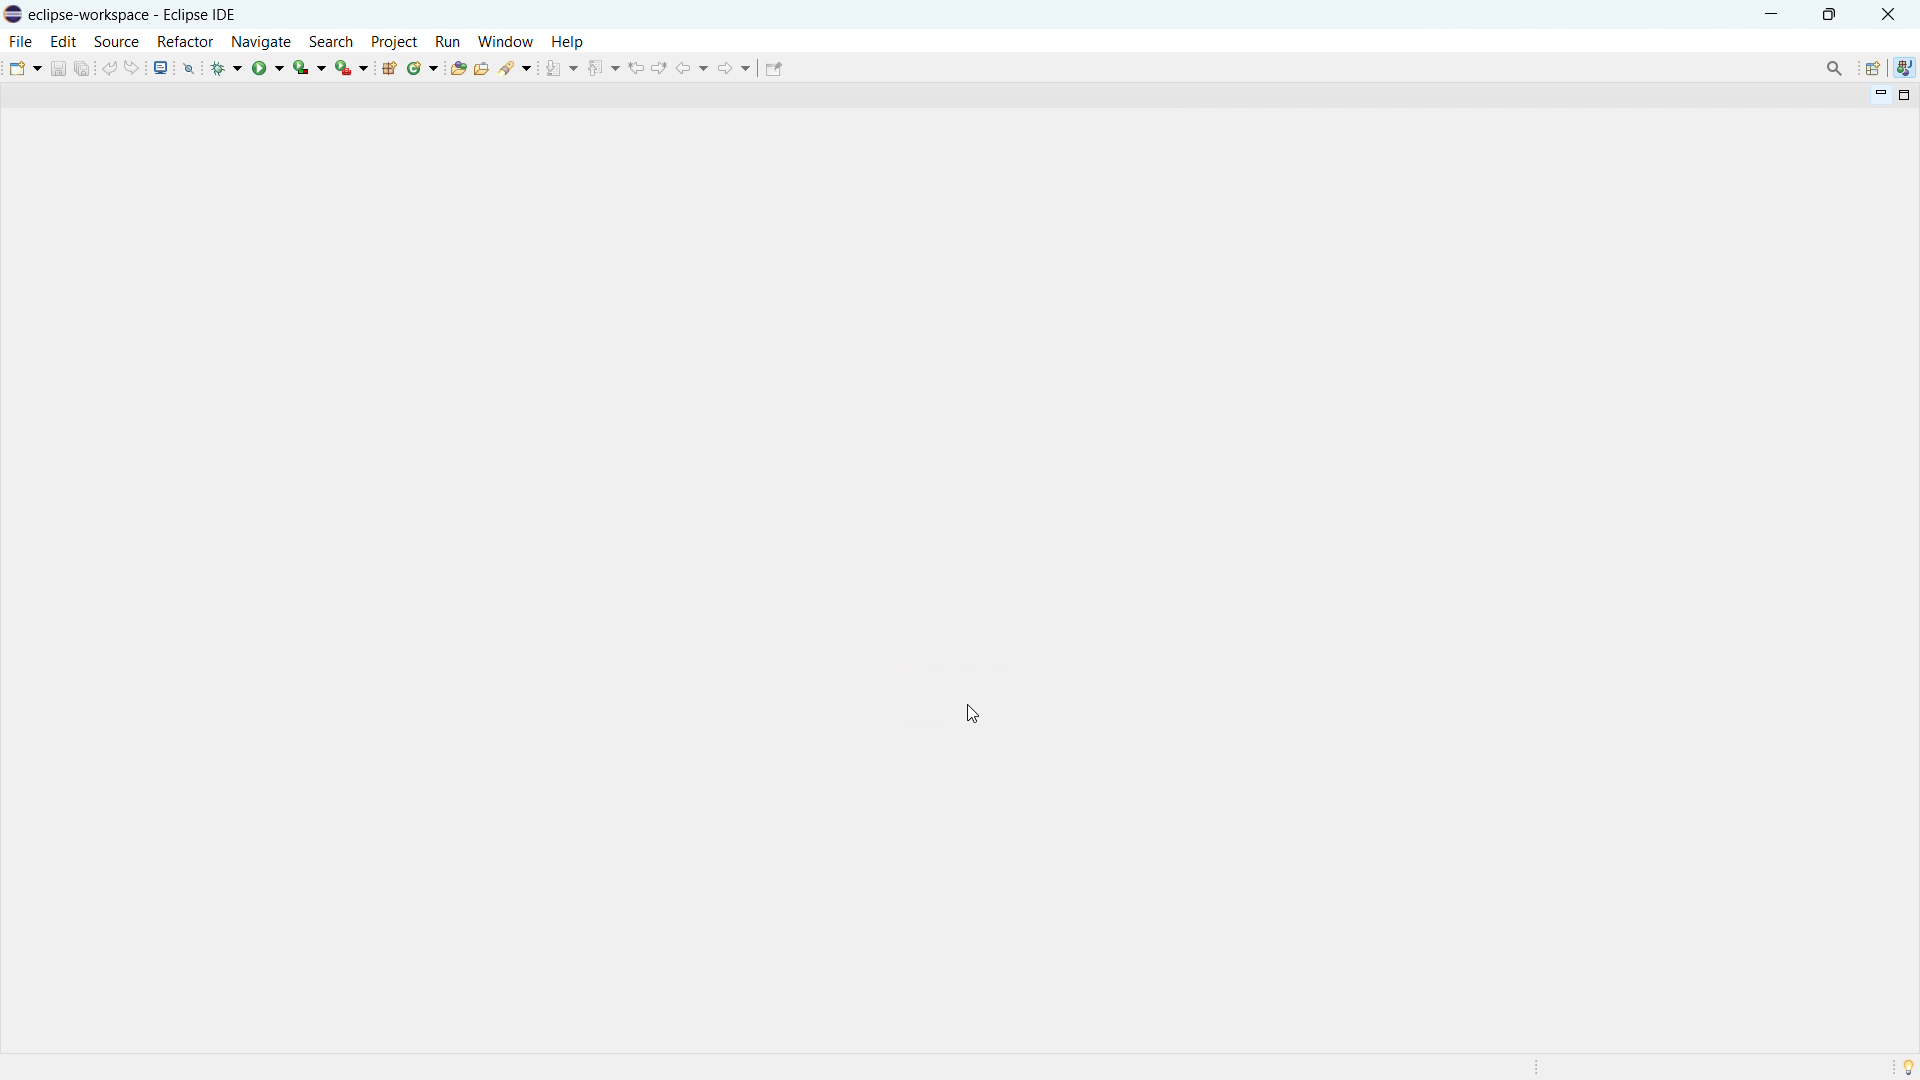 Image resolution: width=1920 pixels, height=1080 pixels. What do you see at coordinates (268, 67) in the screenshot?
I see `run` at bounding box center [268, 67].